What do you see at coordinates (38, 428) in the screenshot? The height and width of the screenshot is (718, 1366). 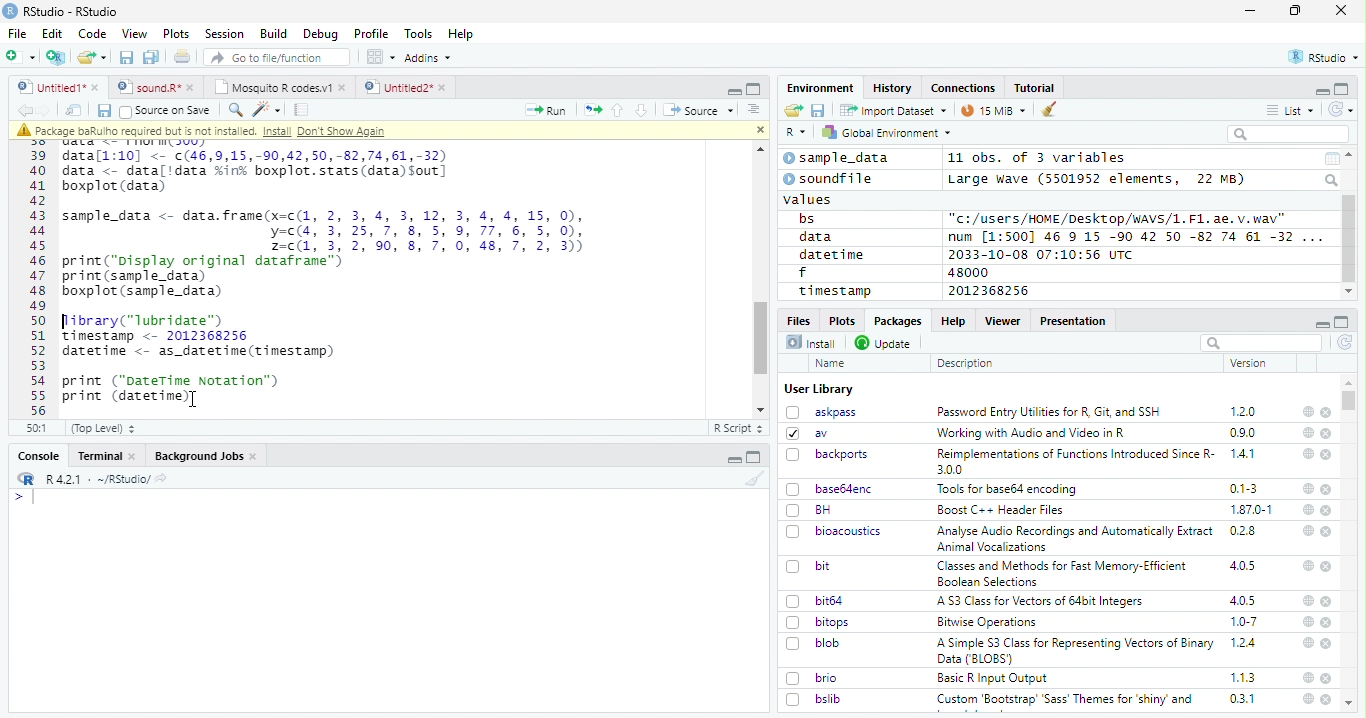 I see `50:1` at bounding box center [38, 428].